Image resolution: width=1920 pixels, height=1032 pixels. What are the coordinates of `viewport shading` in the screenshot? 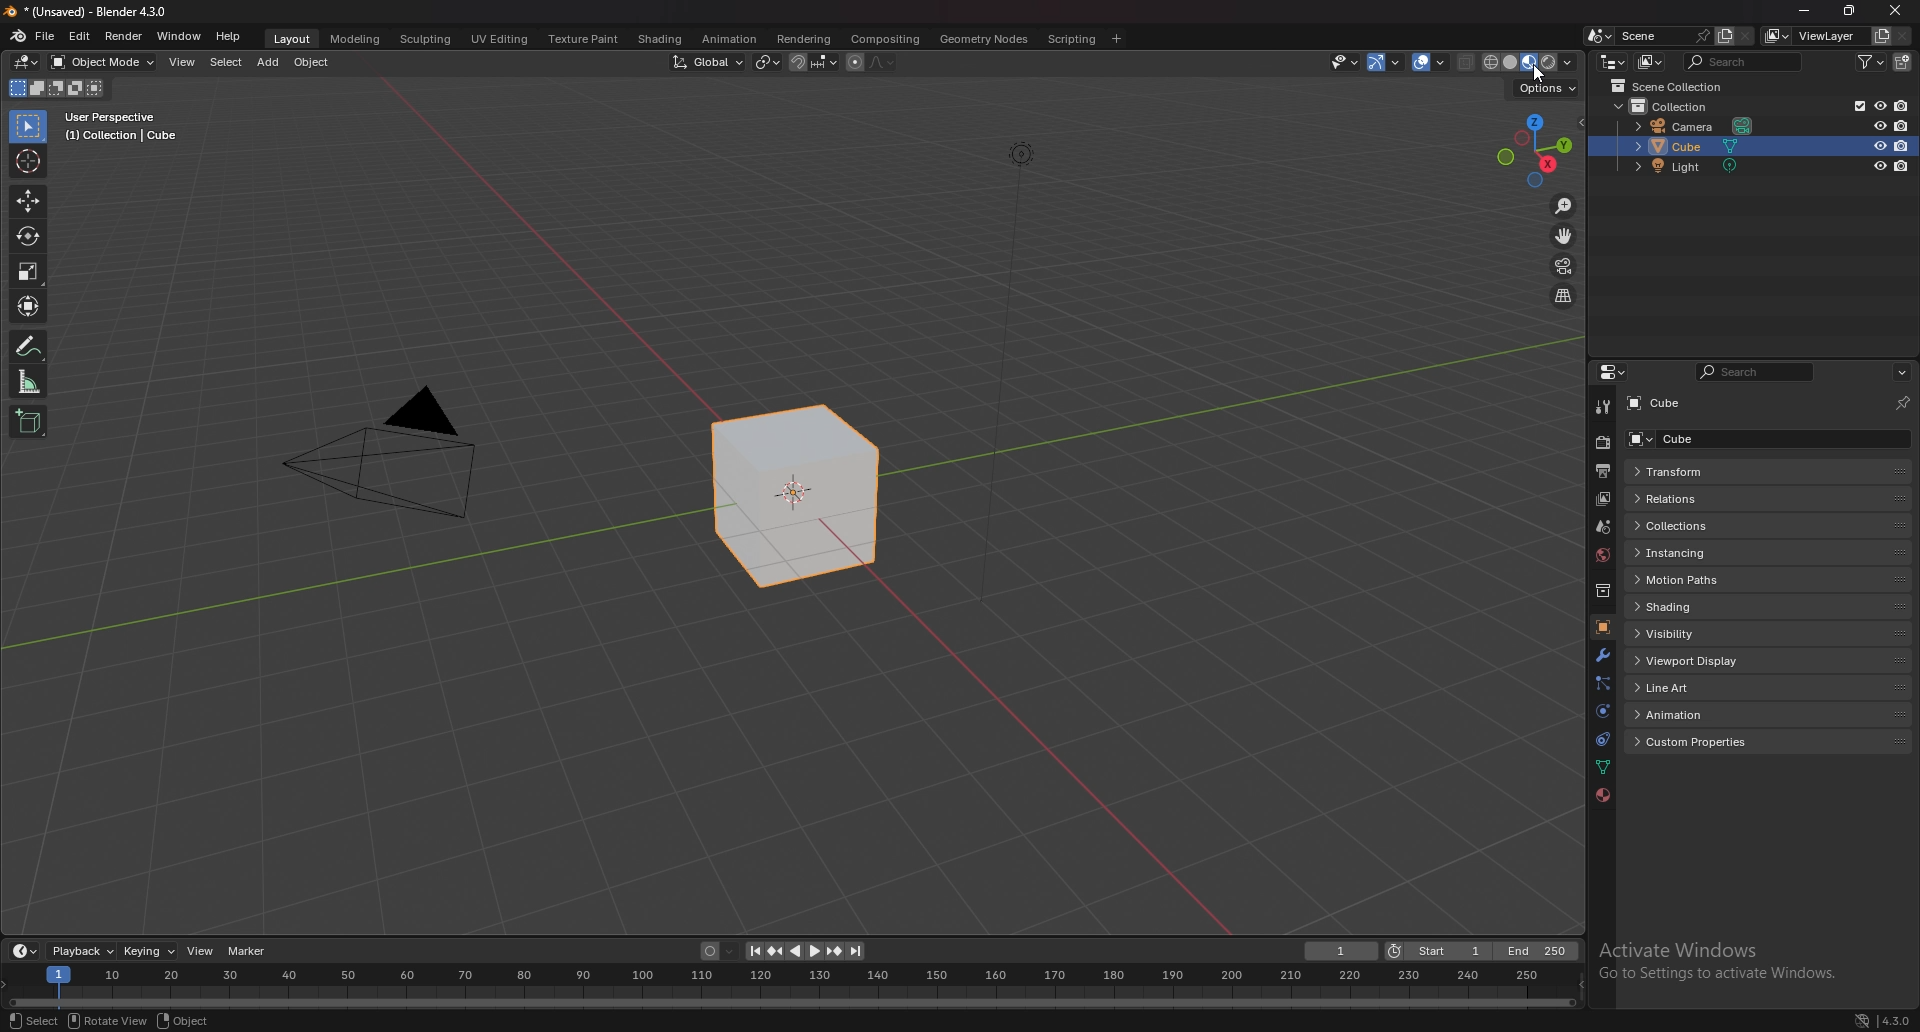 It's located at (1529, 63).